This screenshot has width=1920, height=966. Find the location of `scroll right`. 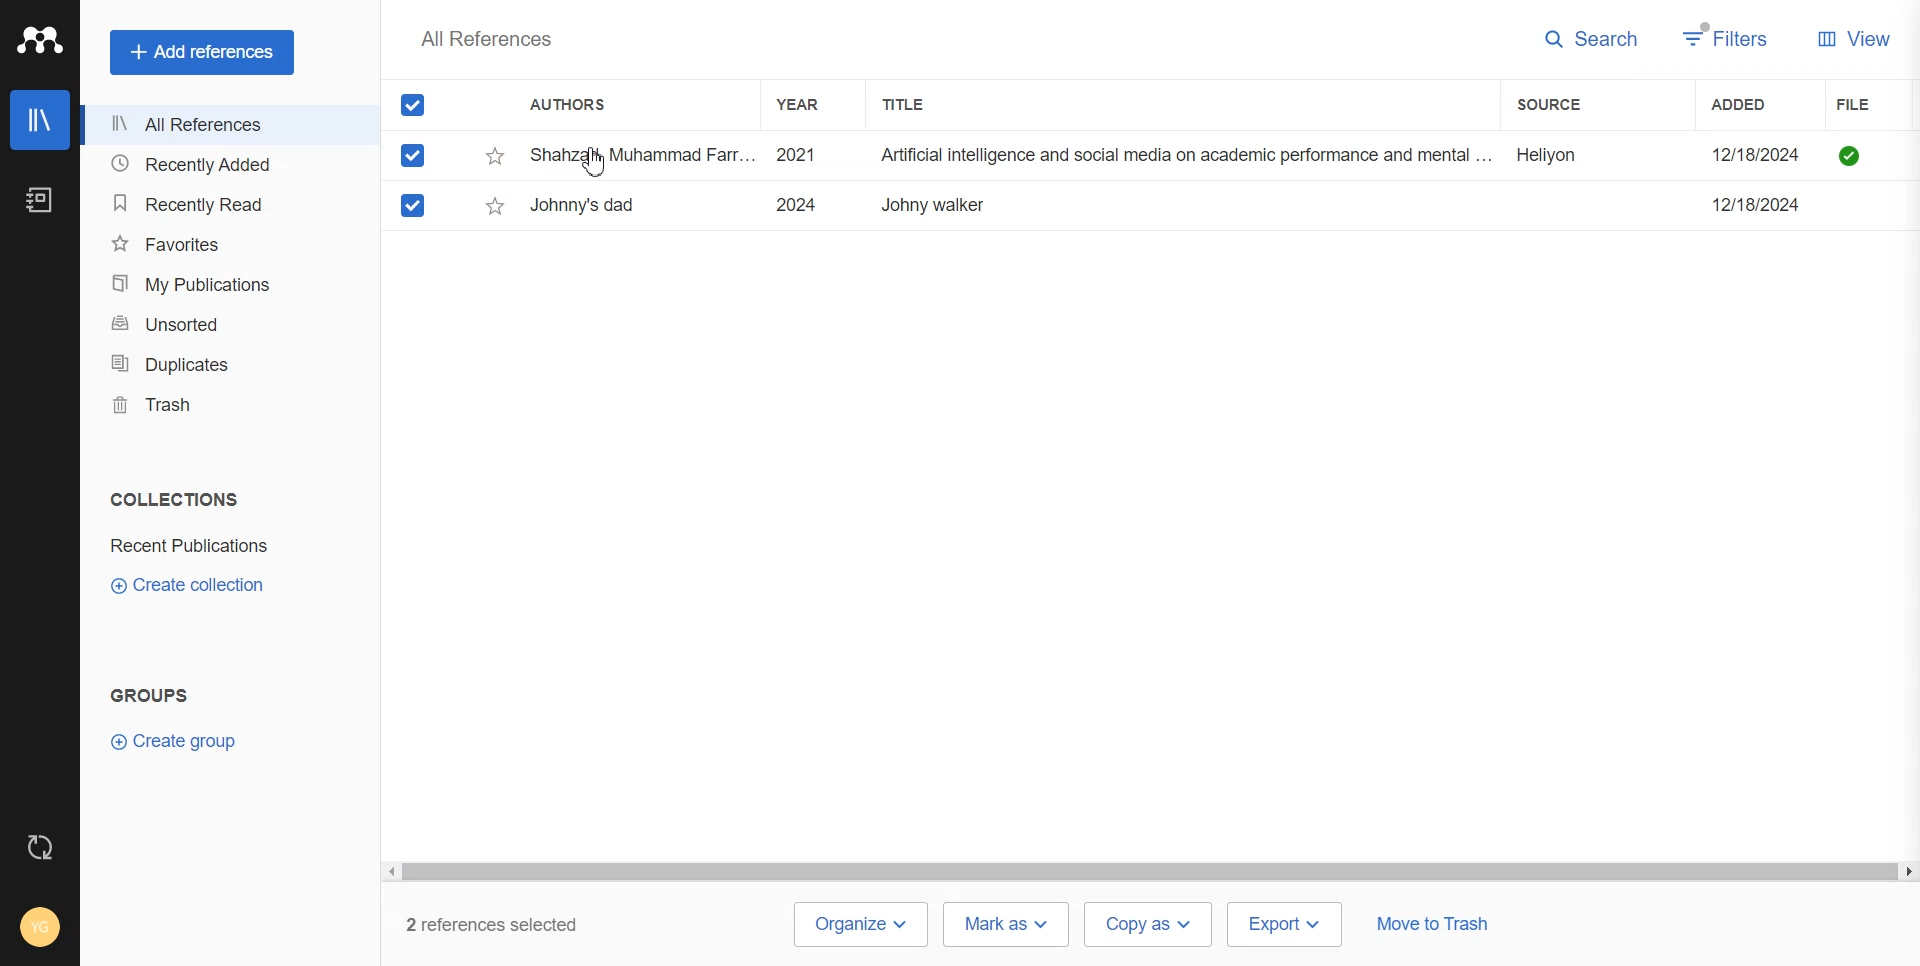

scroll right is located at coordinates (1907, 873).